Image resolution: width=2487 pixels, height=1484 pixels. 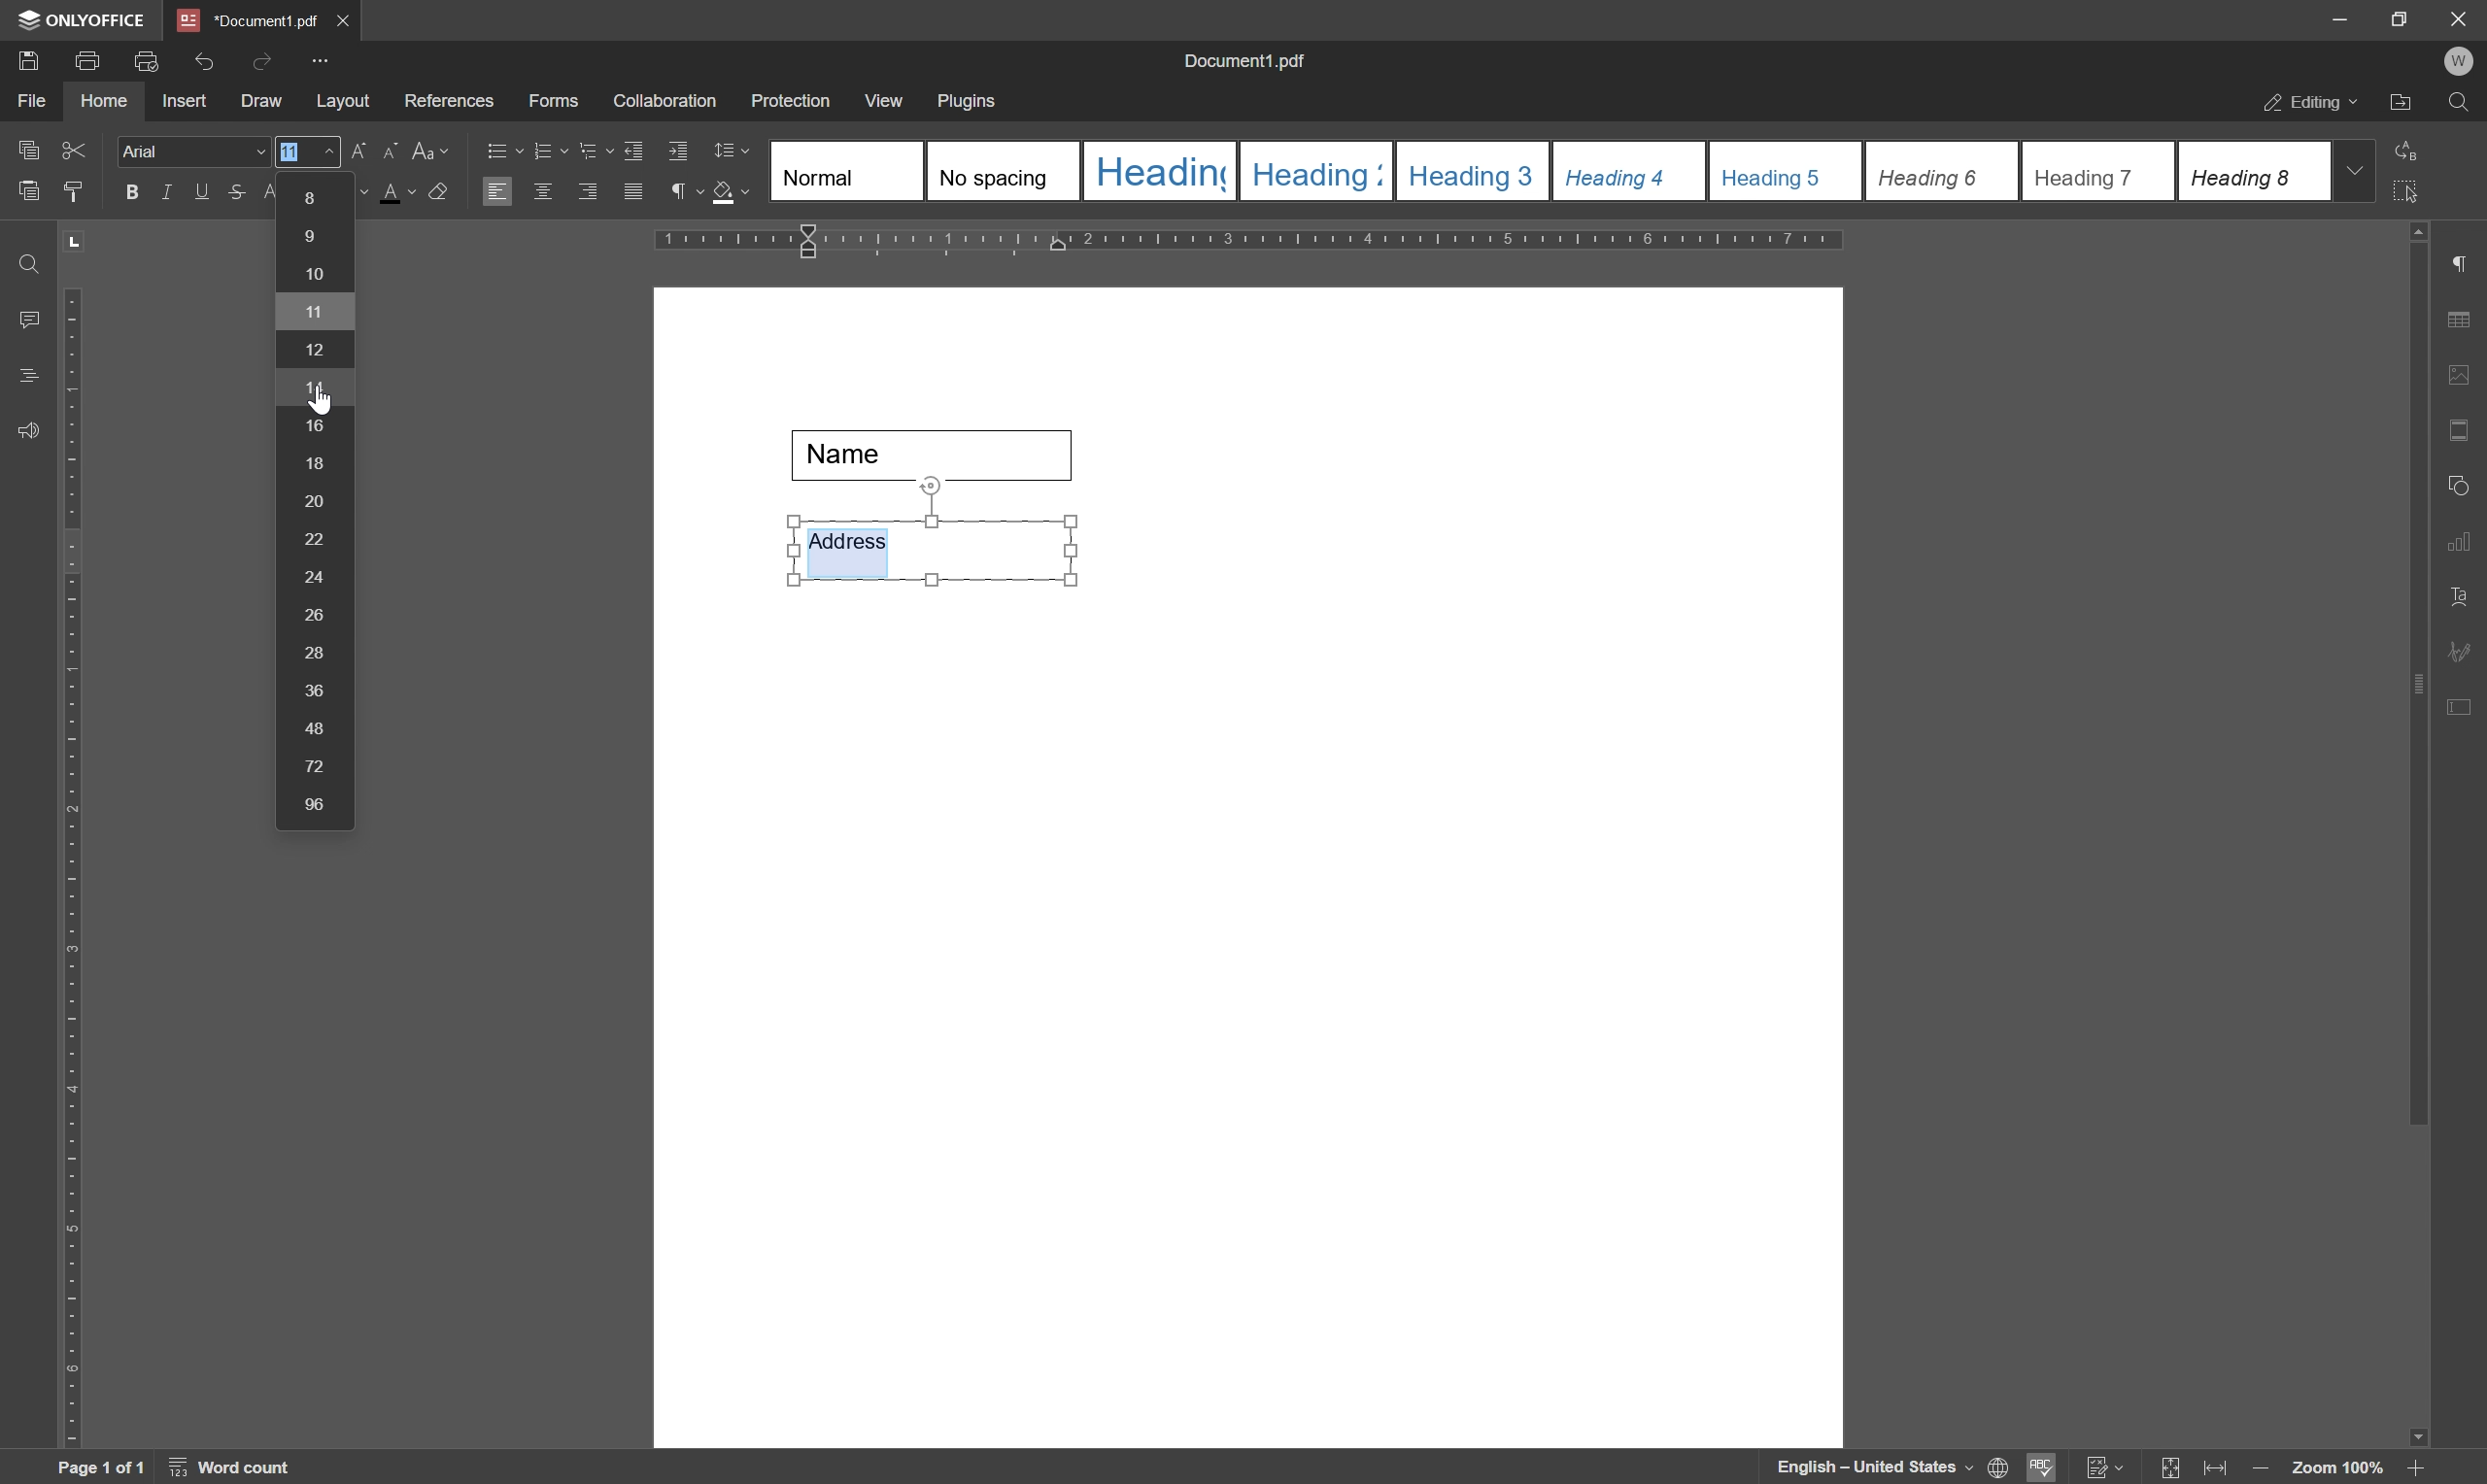 What do you see at coordinates (2043, 1467) in the screenshot?
I see `spell checking` at bounding box center [2043, 1467].